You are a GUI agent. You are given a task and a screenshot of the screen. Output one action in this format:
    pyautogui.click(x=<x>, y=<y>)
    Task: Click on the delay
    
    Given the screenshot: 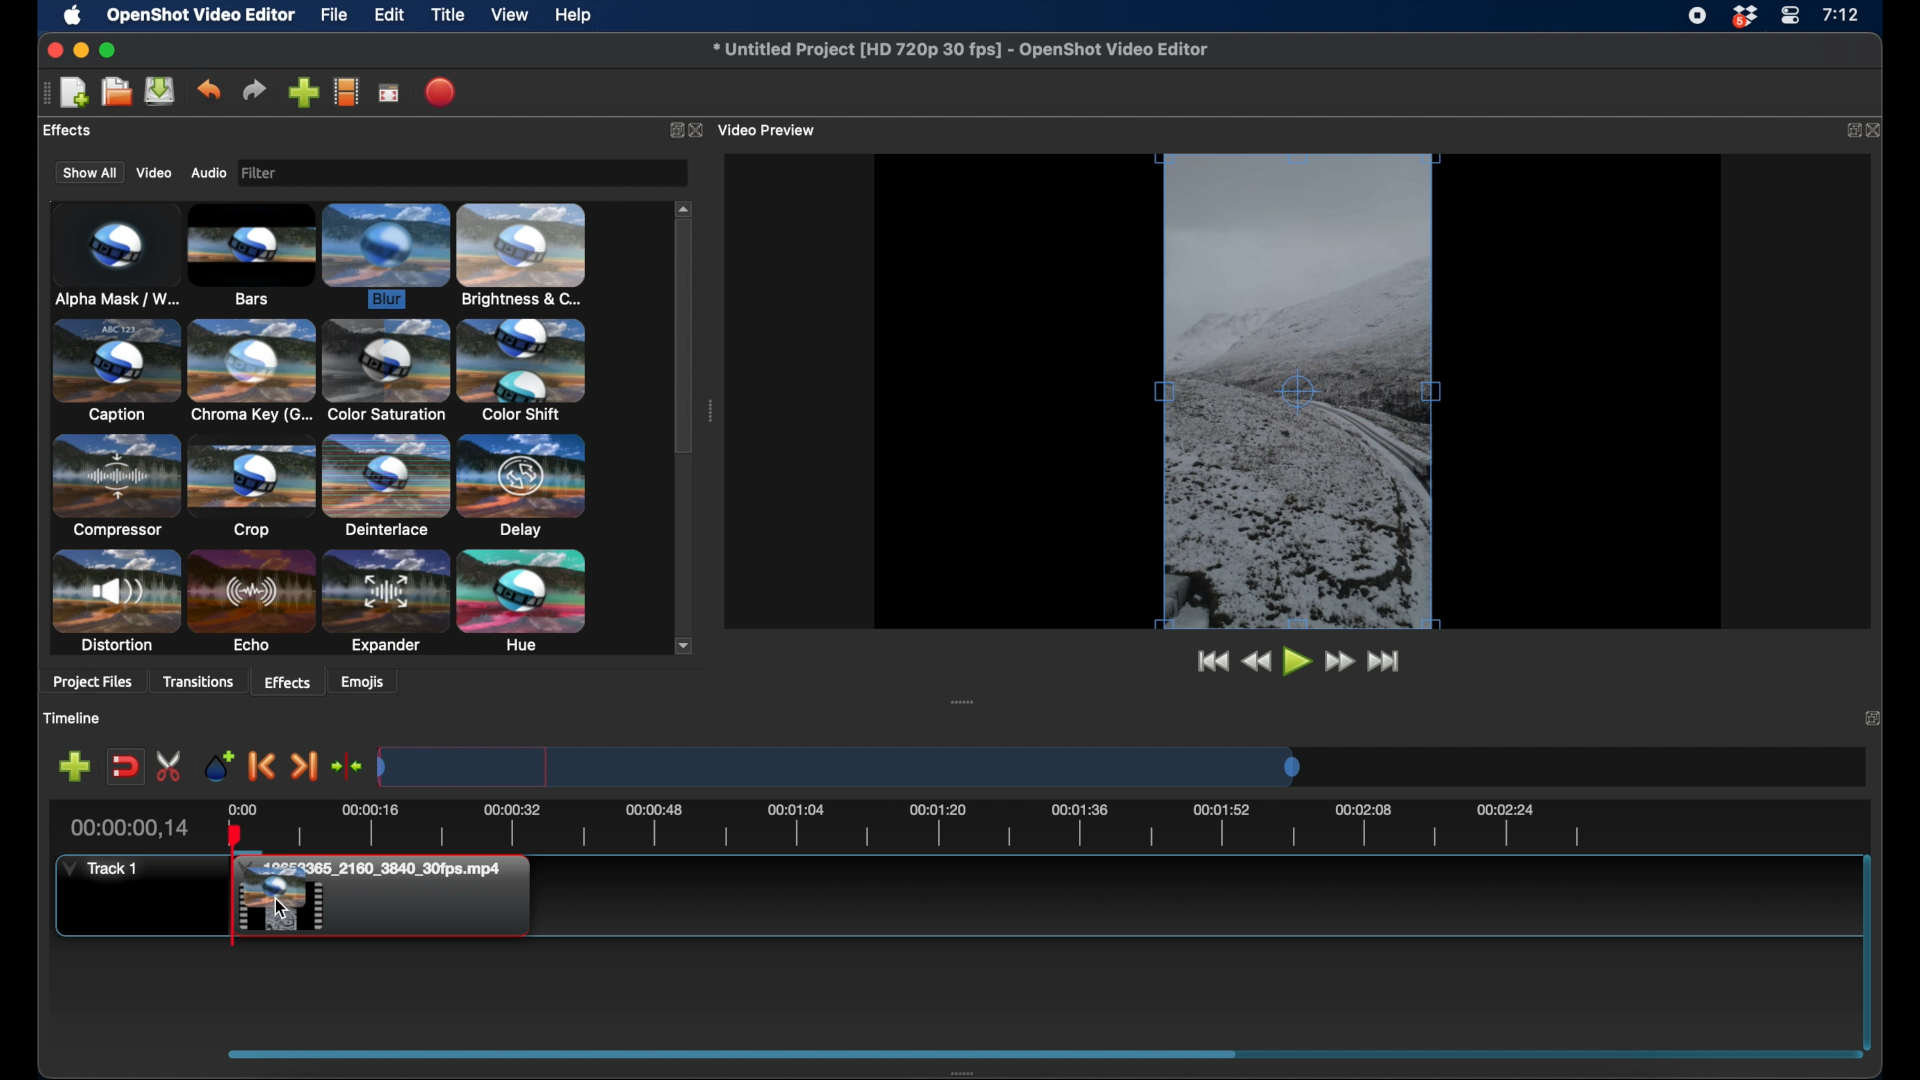 What is the action you would take?
    pyautogui.click(x=522, y=485)
    